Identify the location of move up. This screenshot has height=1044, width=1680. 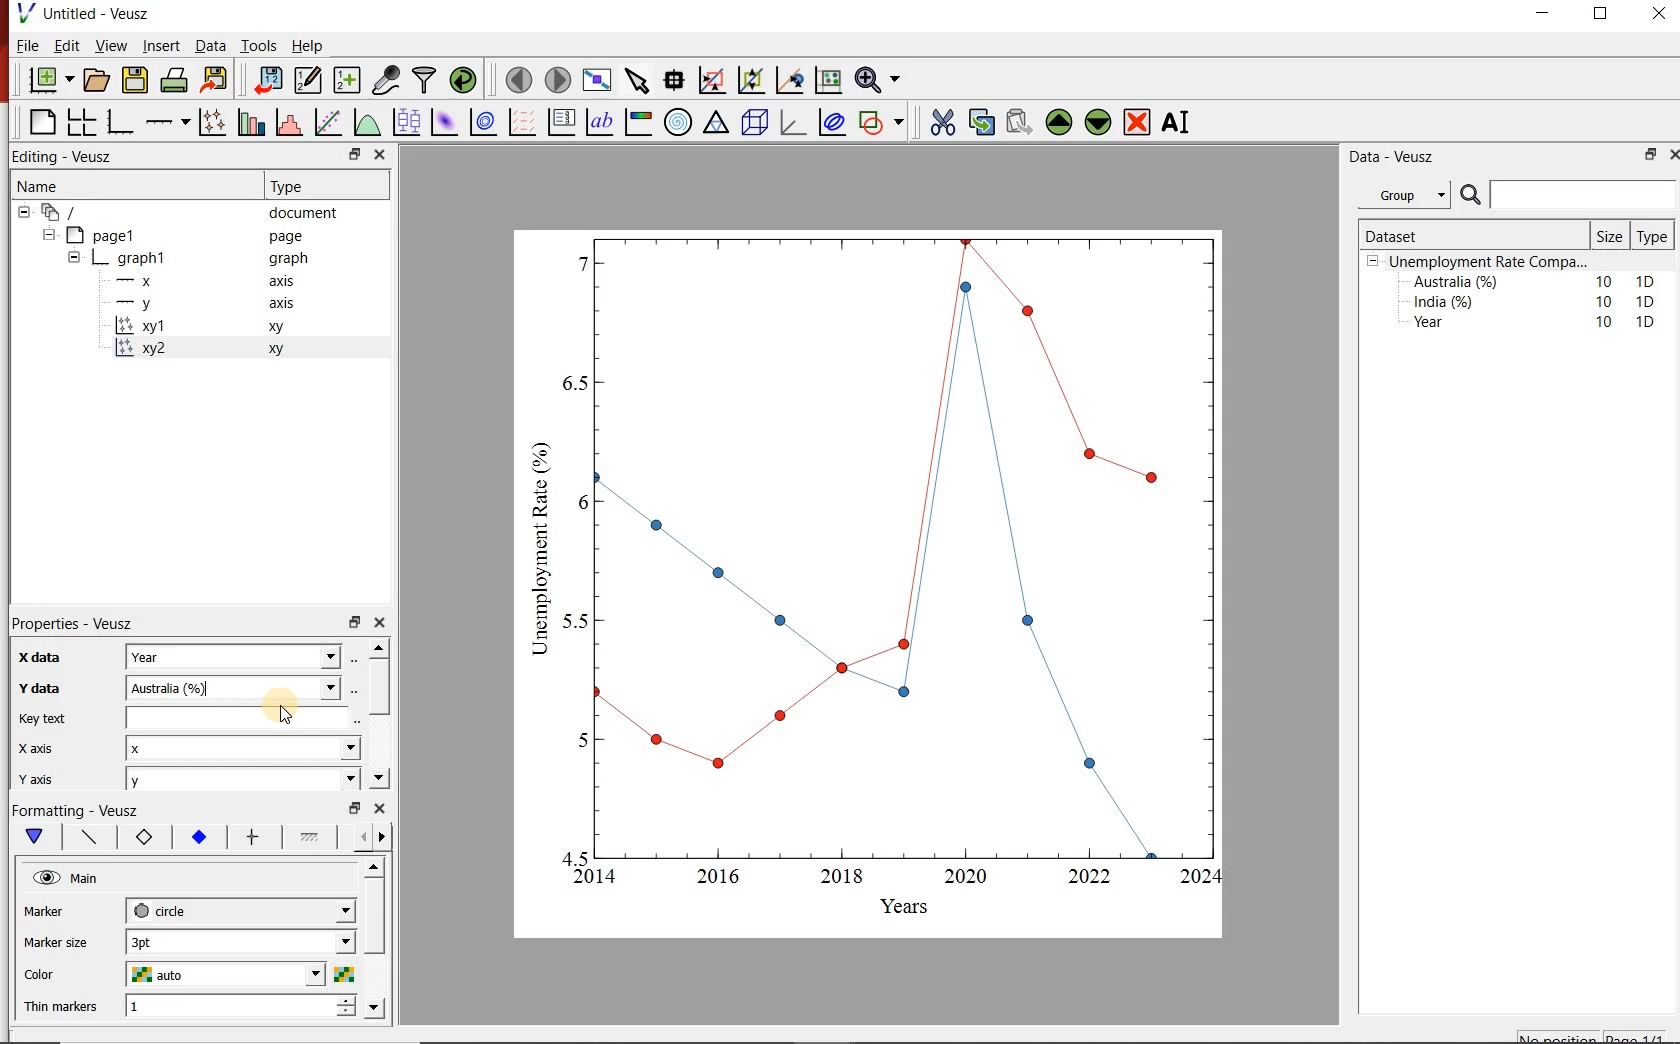
(376, 867).